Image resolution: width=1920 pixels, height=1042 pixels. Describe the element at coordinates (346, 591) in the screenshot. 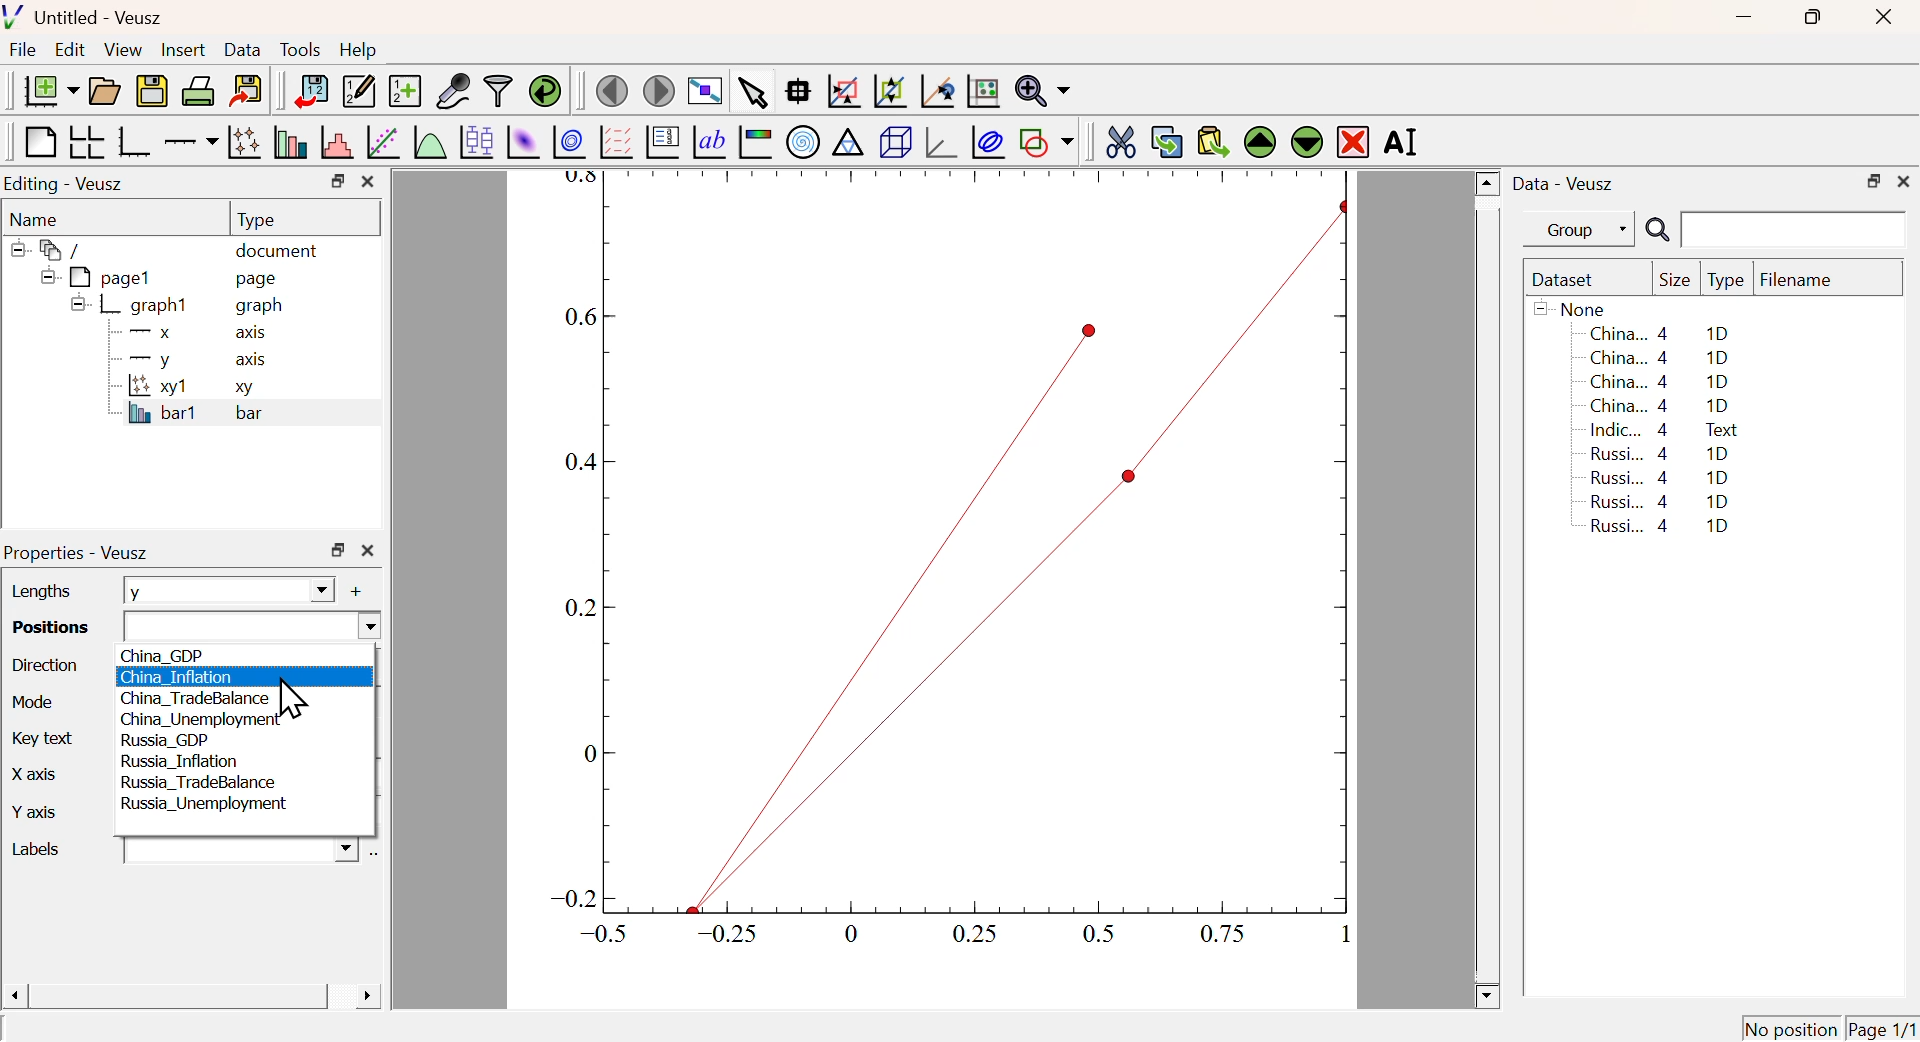

I see `Add` at that location.